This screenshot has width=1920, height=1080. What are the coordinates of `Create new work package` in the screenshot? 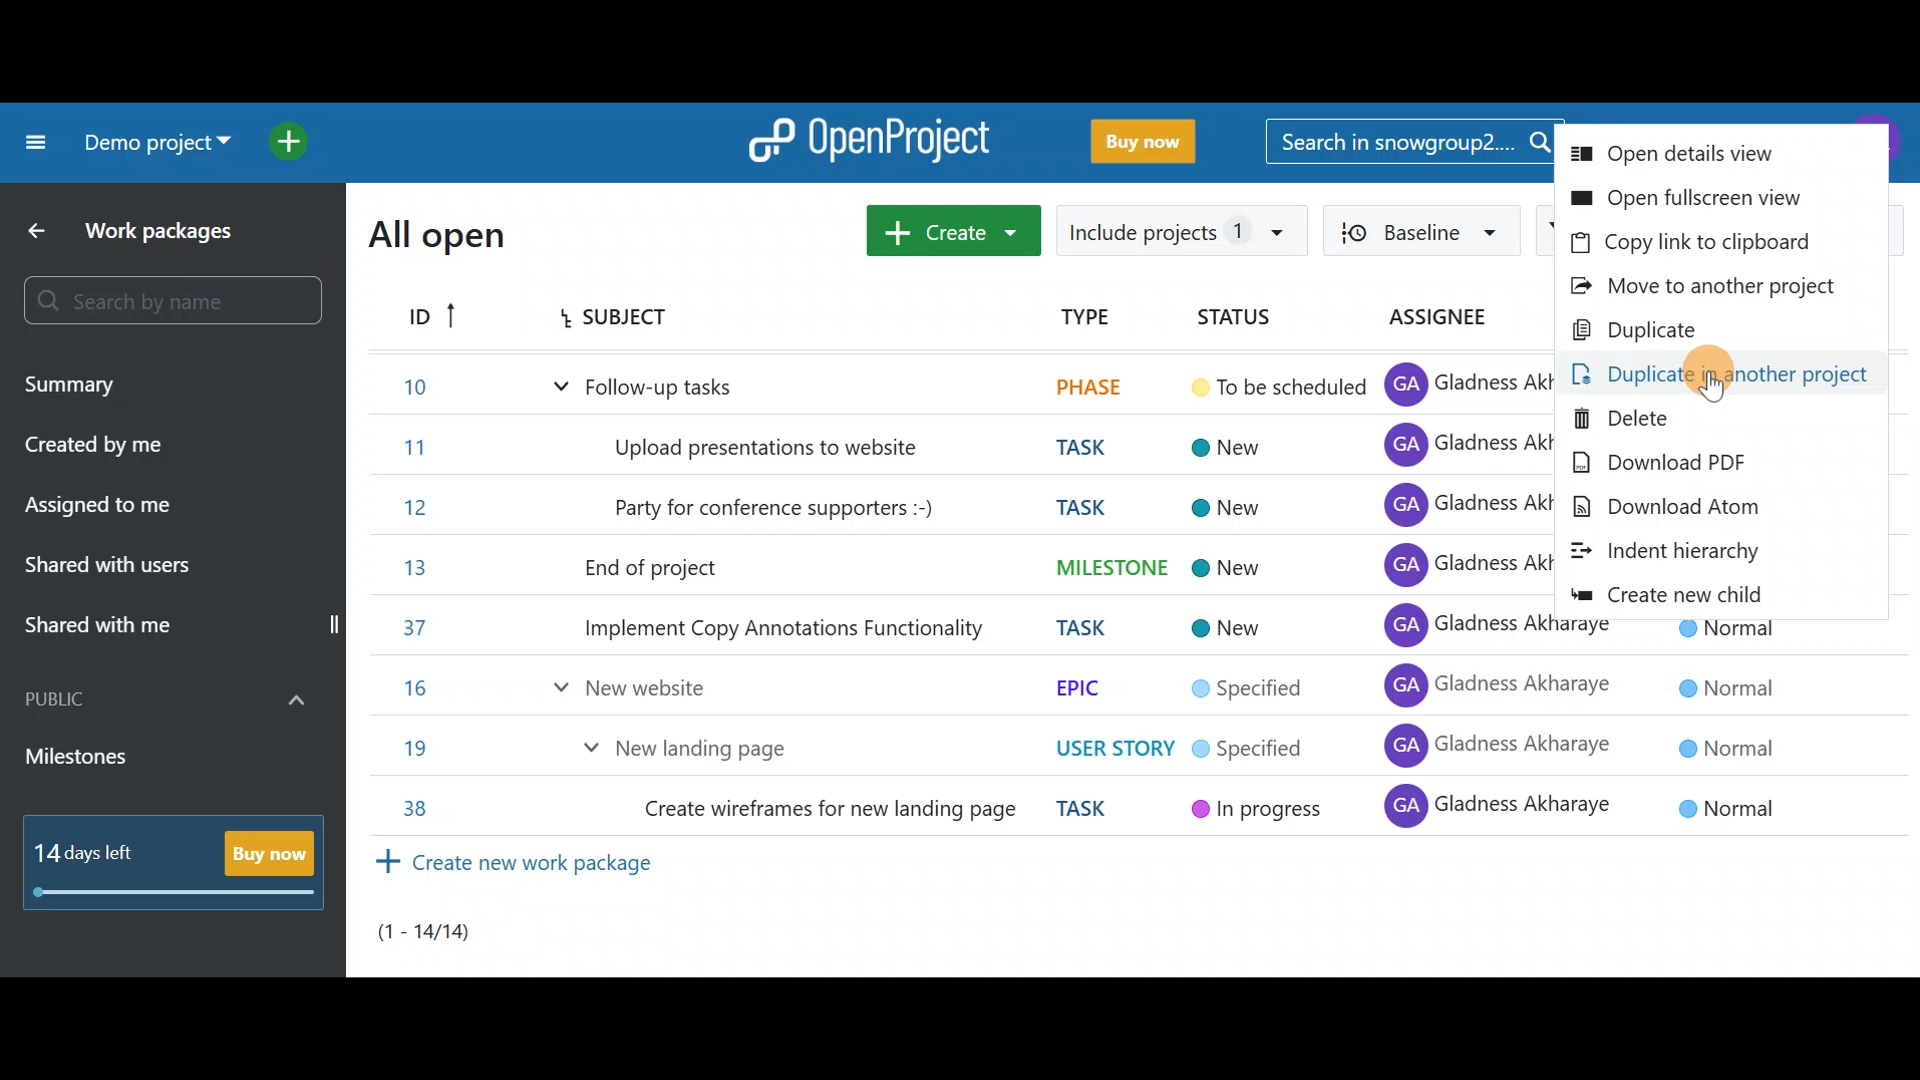 It's located at (509, 869).